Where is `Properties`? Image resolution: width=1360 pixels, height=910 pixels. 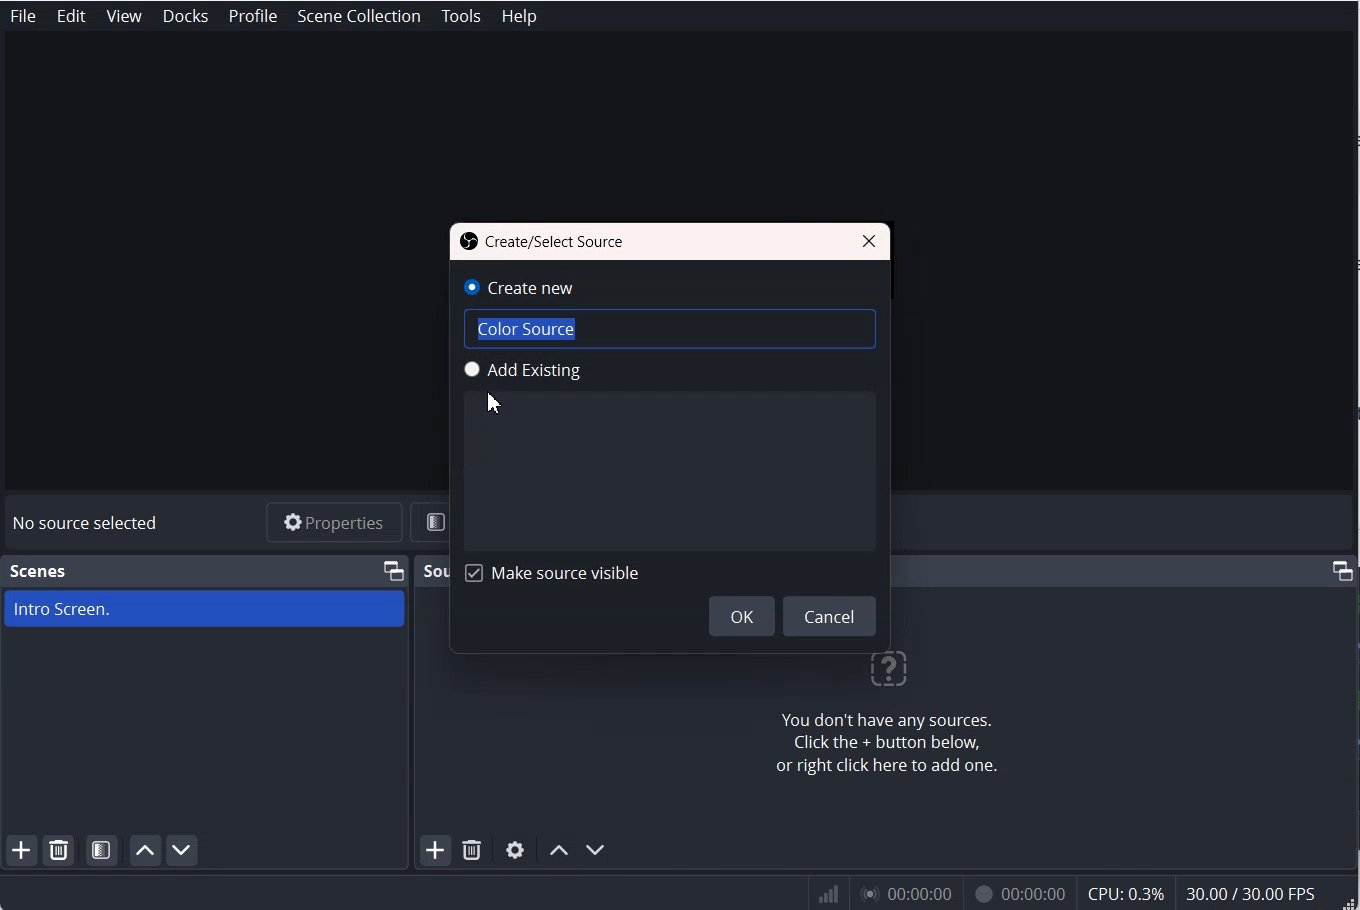 Properties is located at coordinates (333, 522).